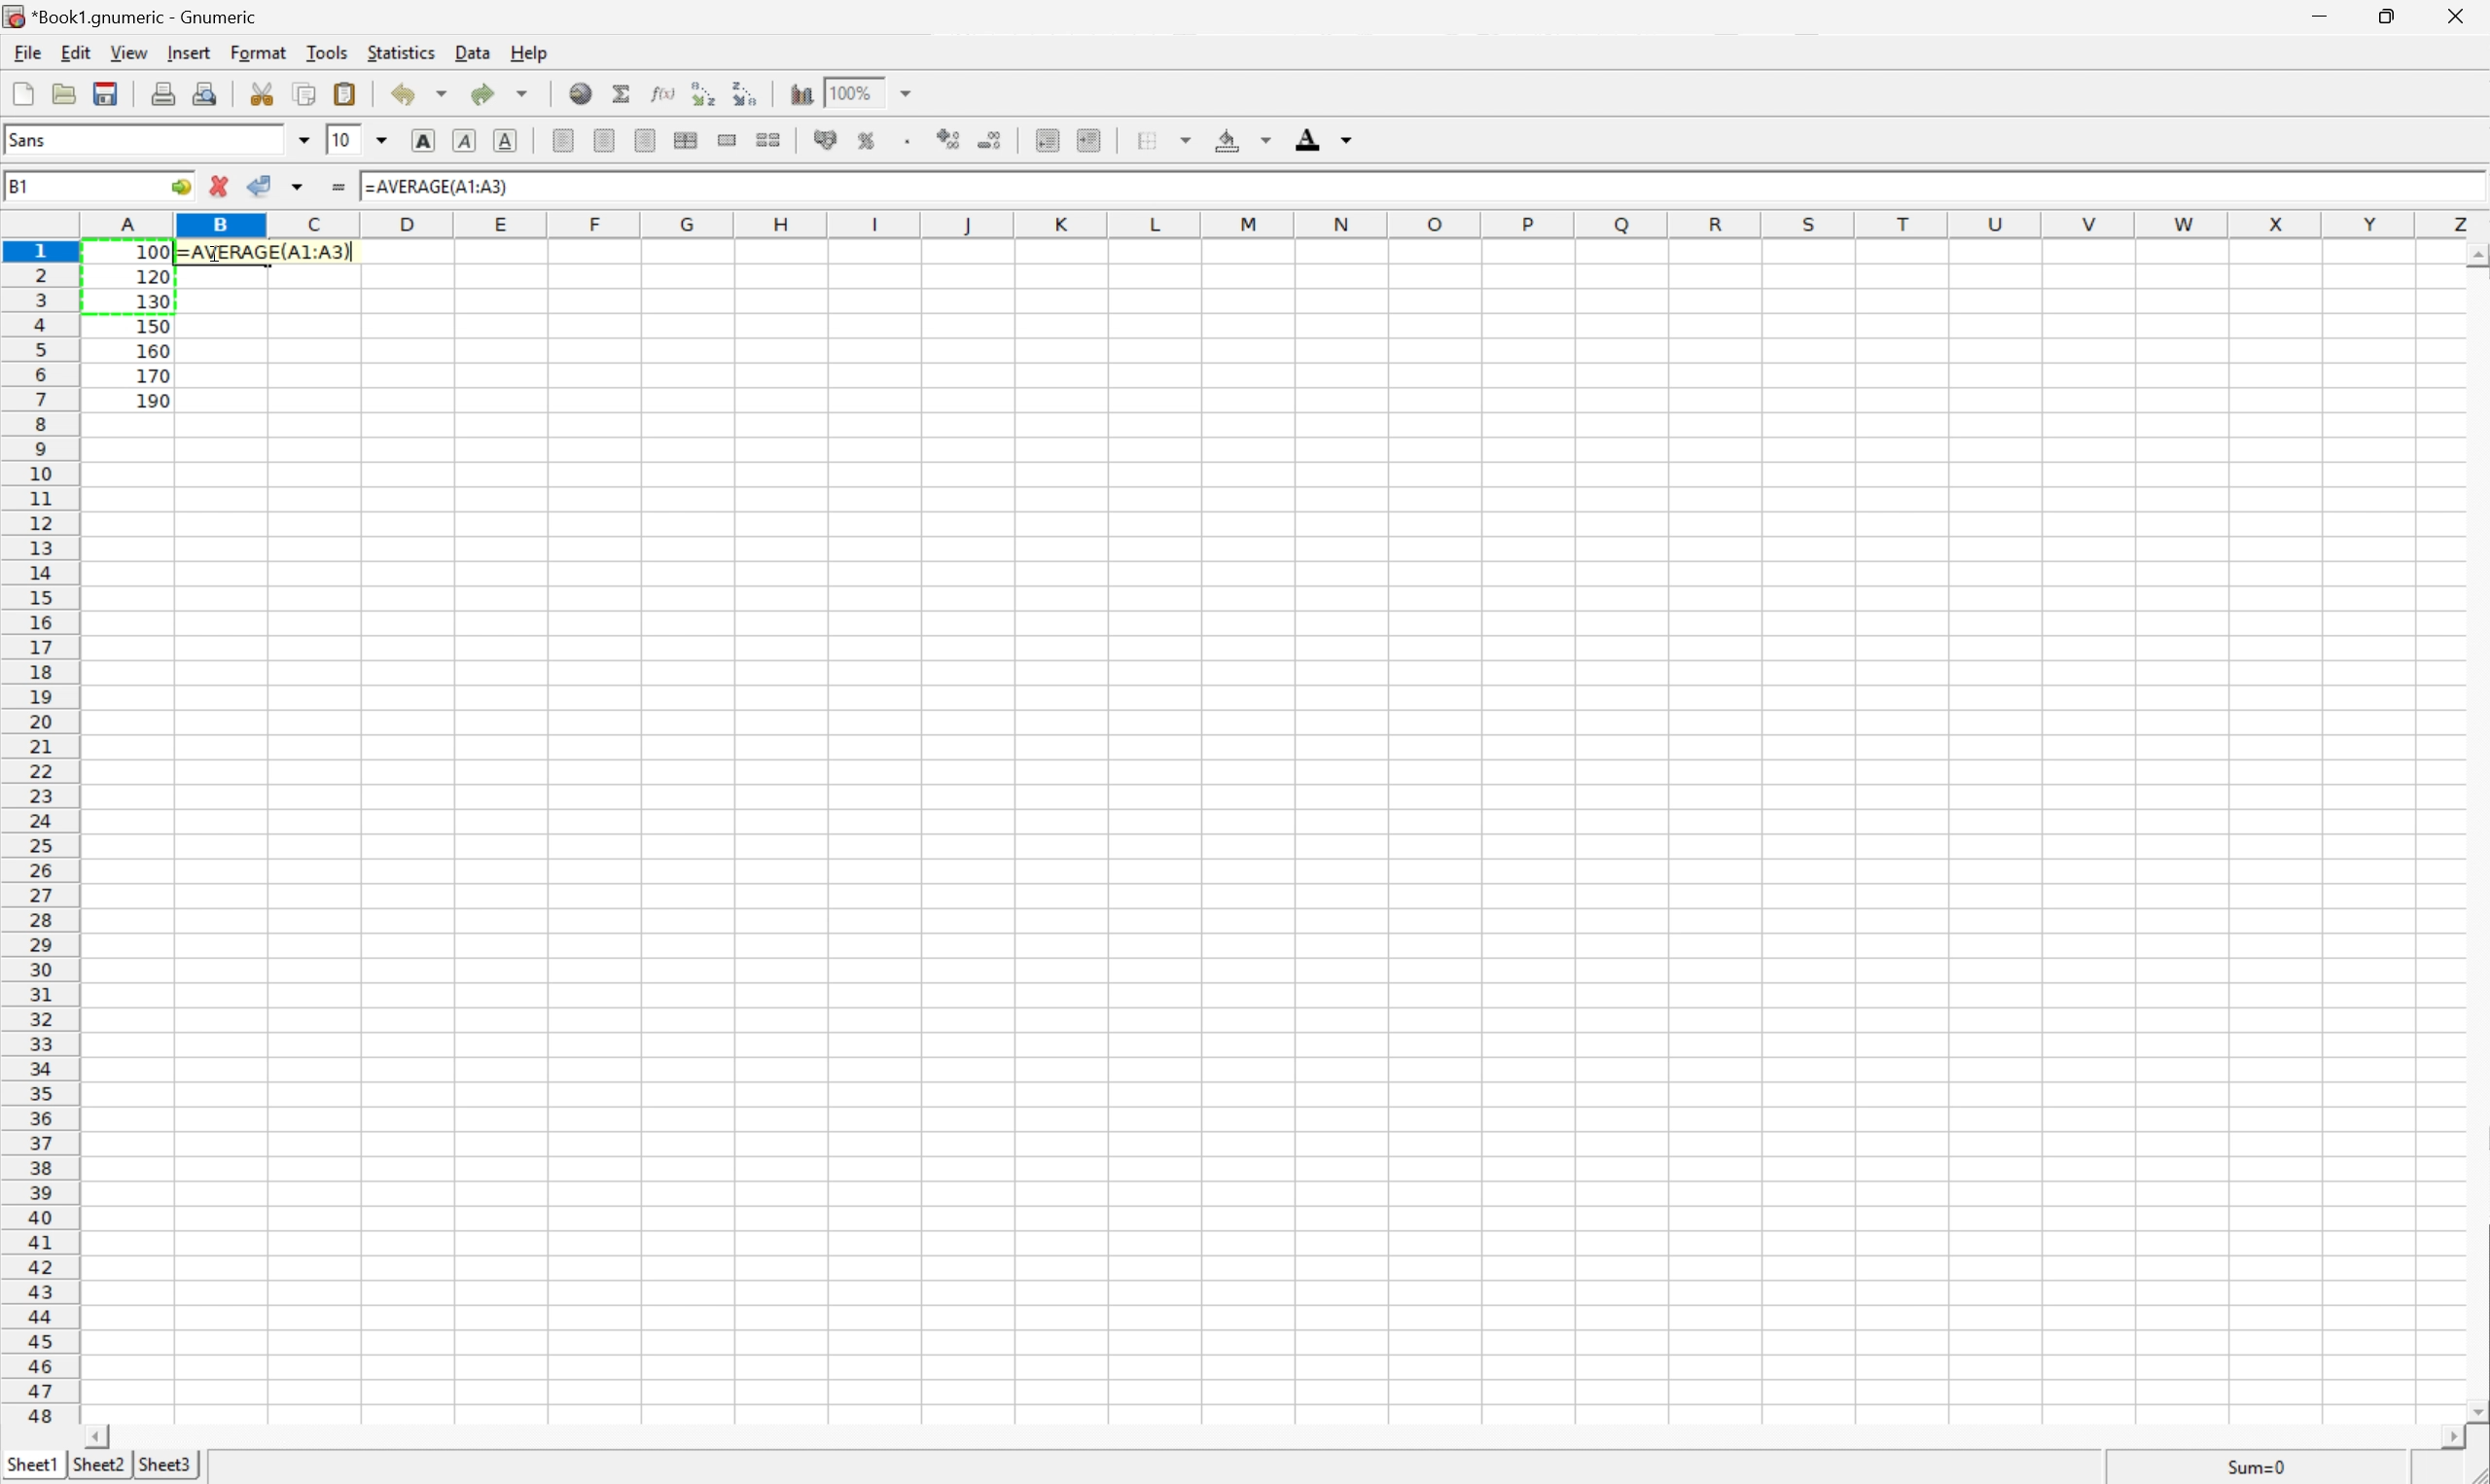  What do you see at coordinates (472, 50) in the screenshot?
I see `Data` at bounding box center [472, 50].